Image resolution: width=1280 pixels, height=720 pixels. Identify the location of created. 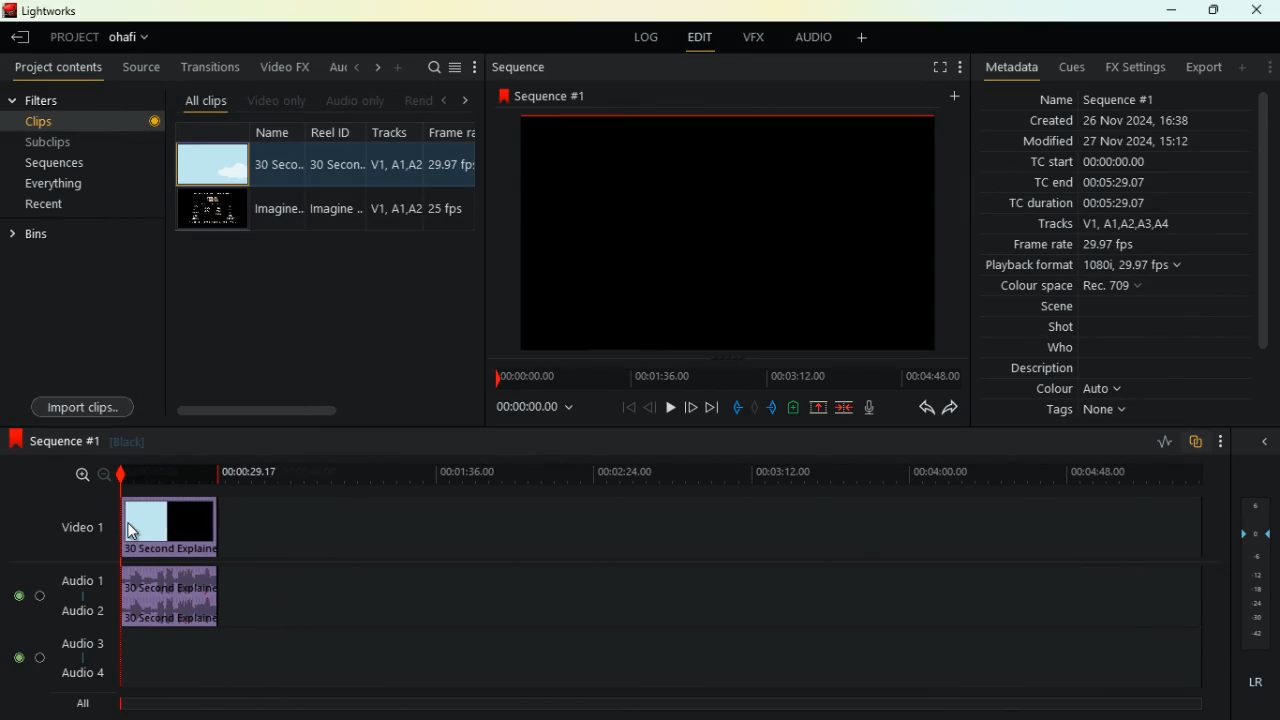
(1104, 121).